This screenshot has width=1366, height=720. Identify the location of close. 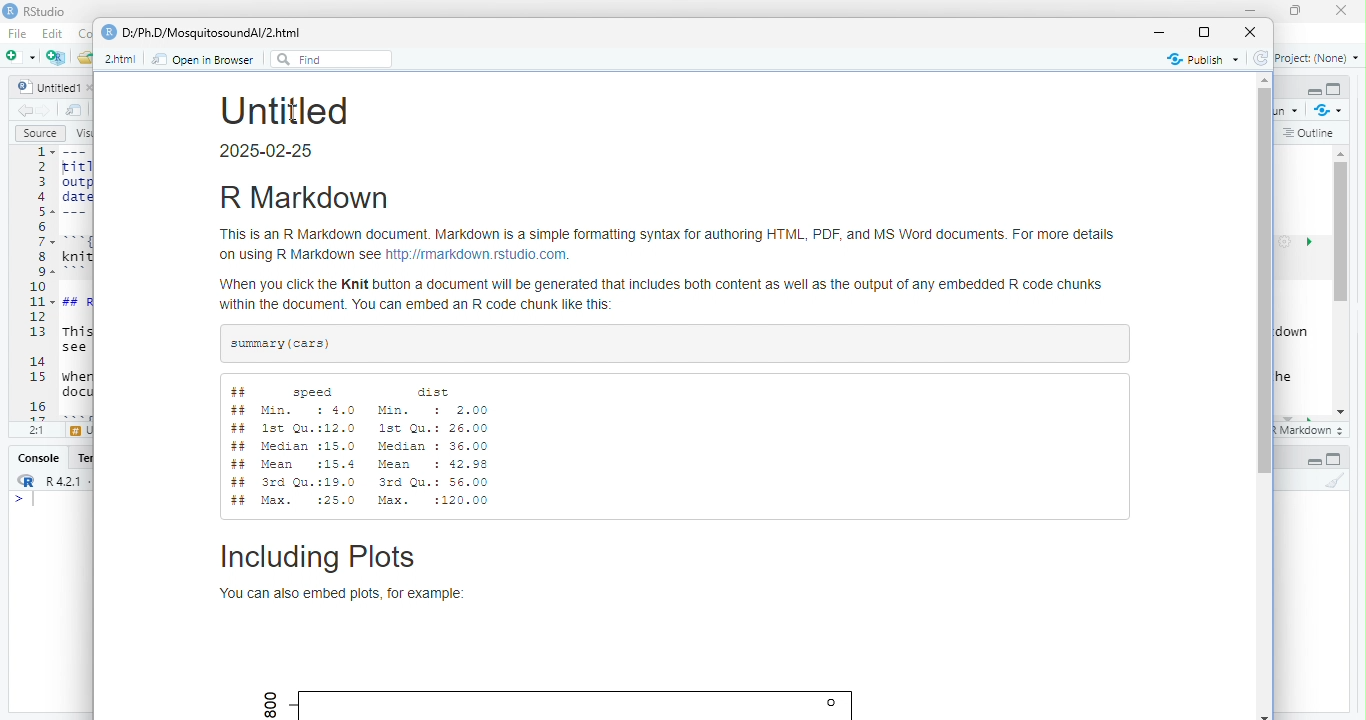
(1250, 32).